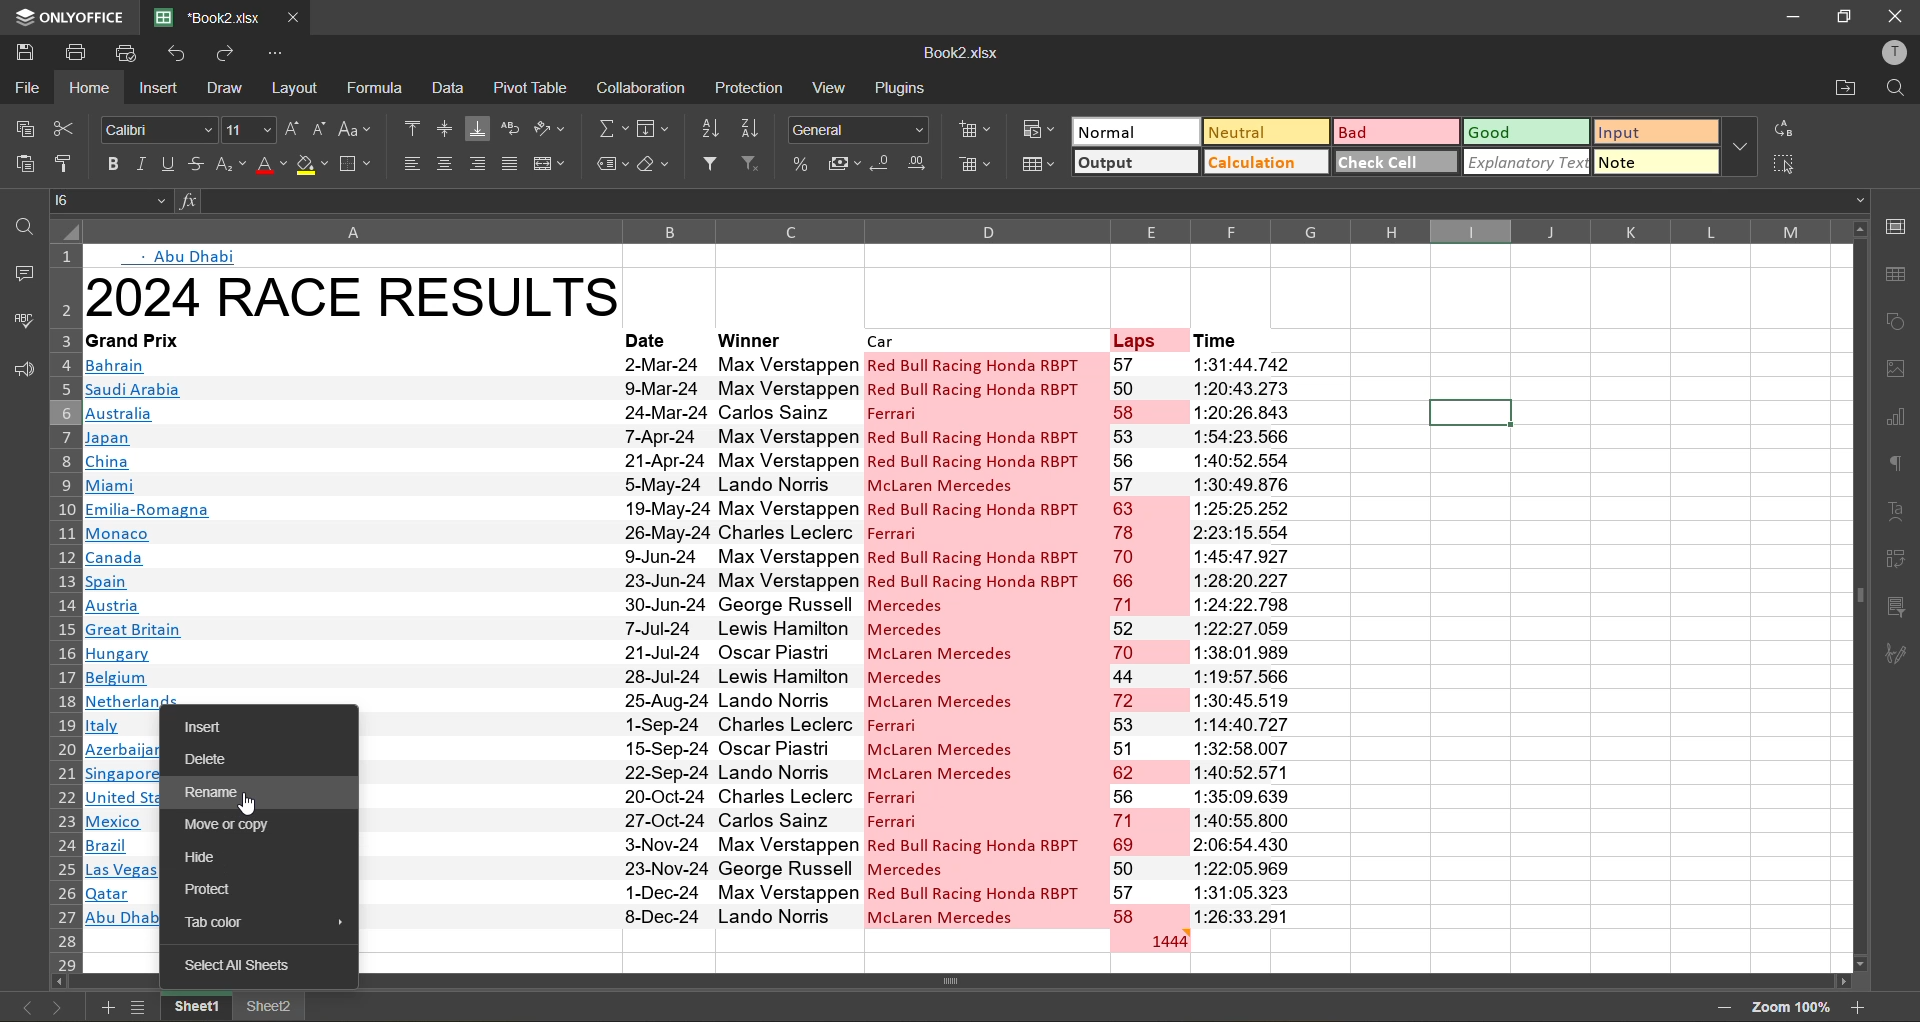 Image resolution: width=1920 pixels, height=1022 pixels. What do you see at coordinates (278, 54) in the screenshot?
I see `customize quick access toolbar` at bounding box center [278, 54].